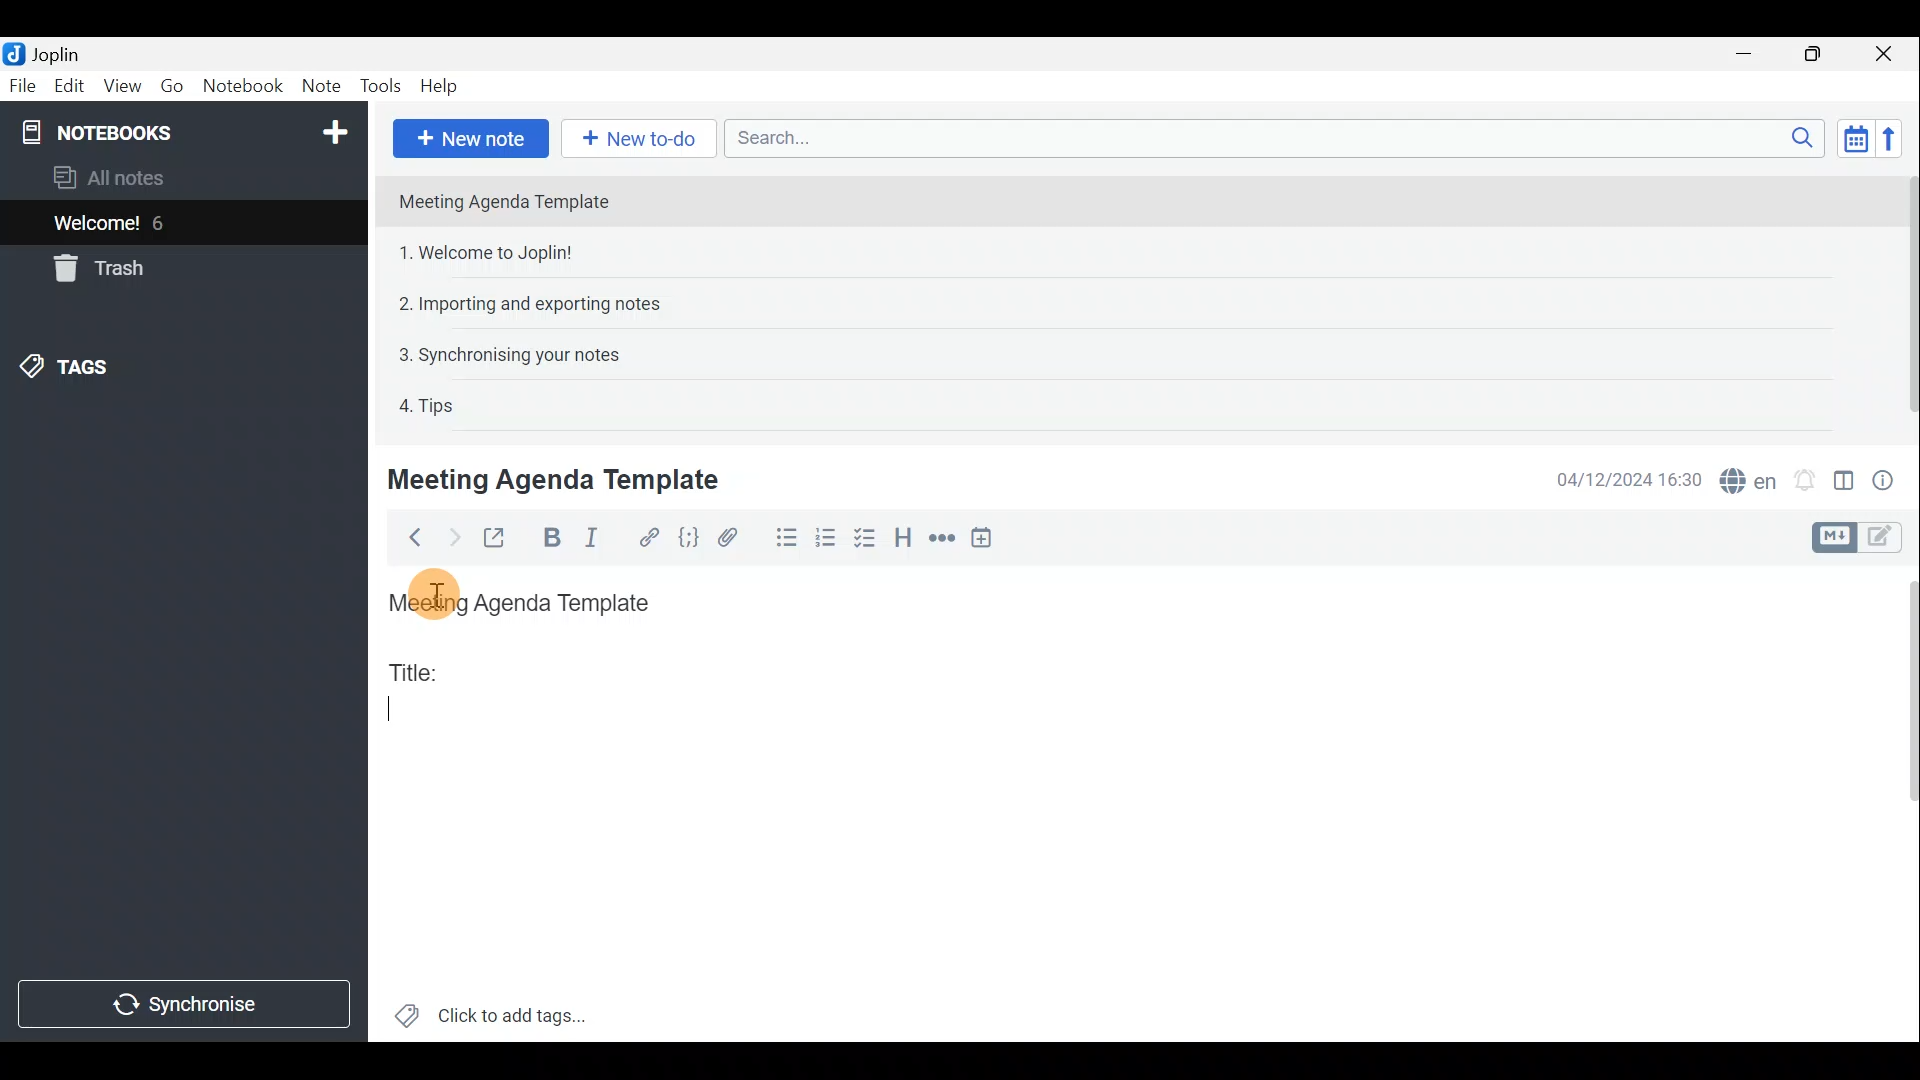  I want to click on Code, so click(692, 541).